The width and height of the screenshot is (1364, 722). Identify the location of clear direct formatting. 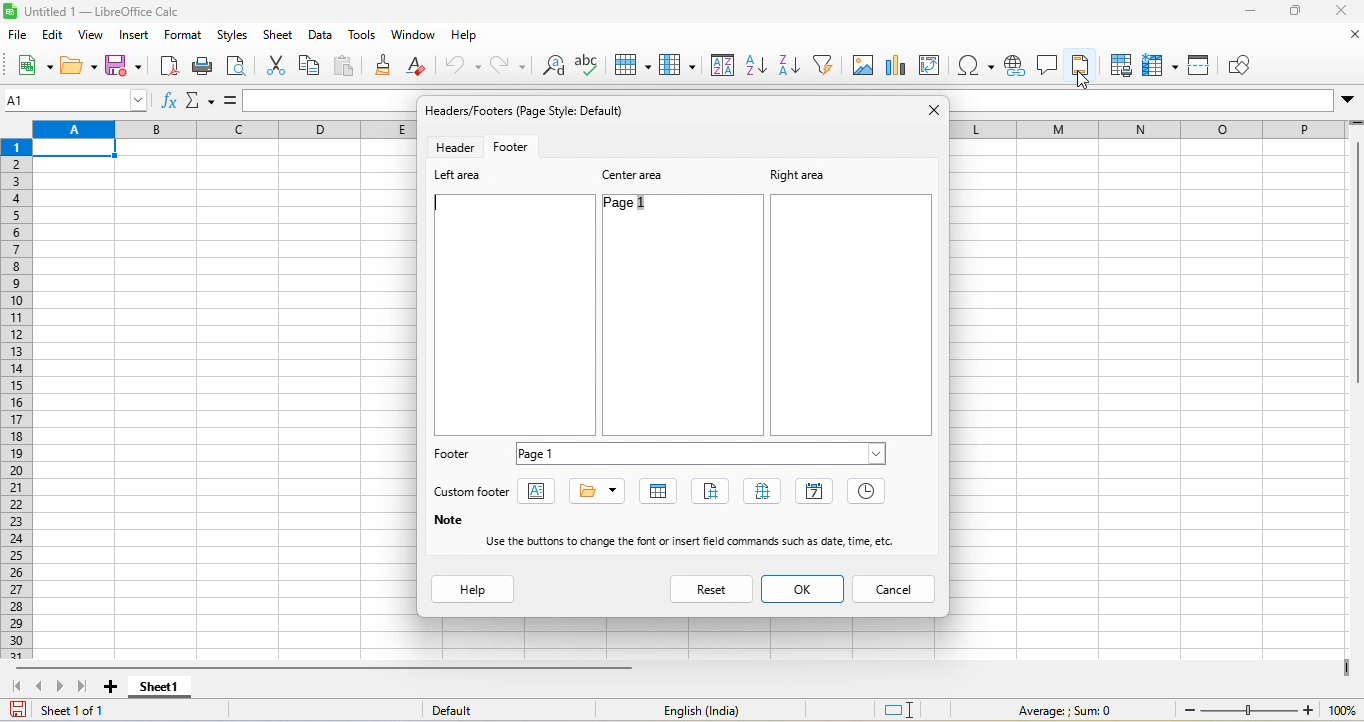
(420, 65).